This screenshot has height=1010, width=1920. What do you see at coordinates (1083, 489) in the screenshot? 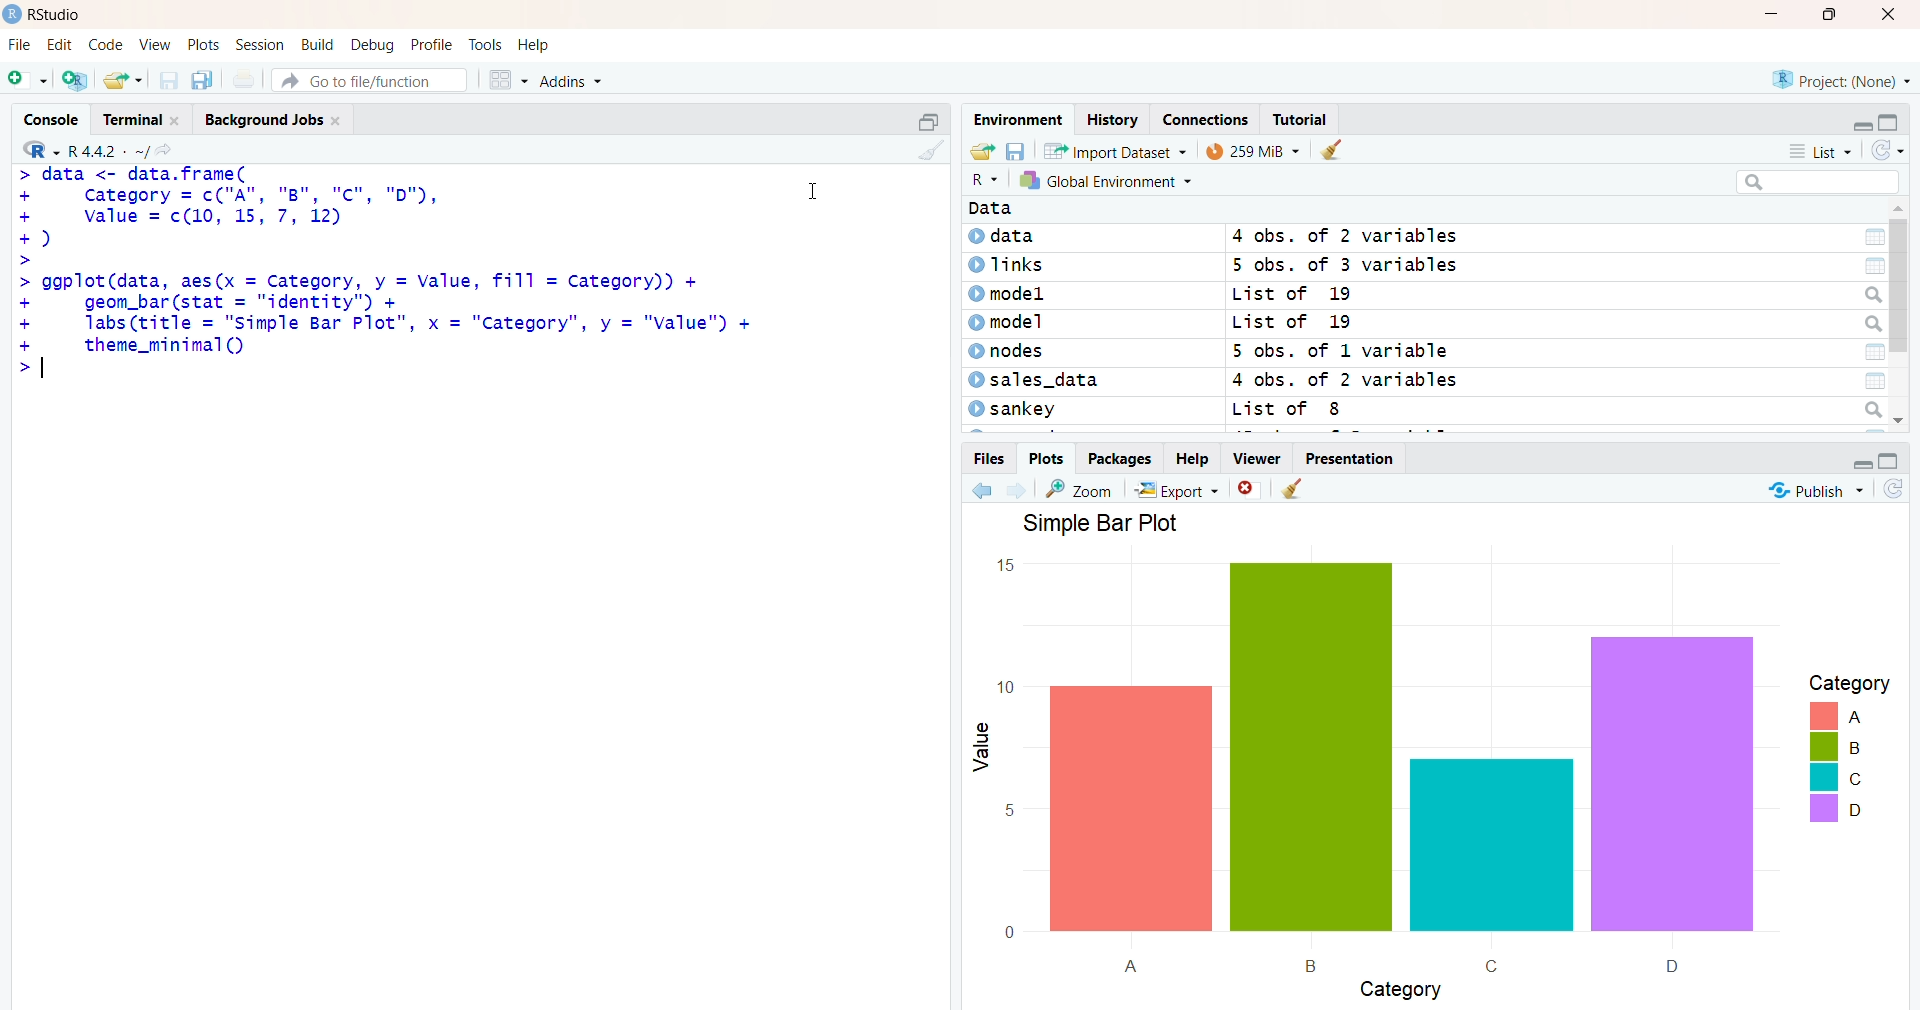
I see `Zoom` at bounding box center [1083, 489].